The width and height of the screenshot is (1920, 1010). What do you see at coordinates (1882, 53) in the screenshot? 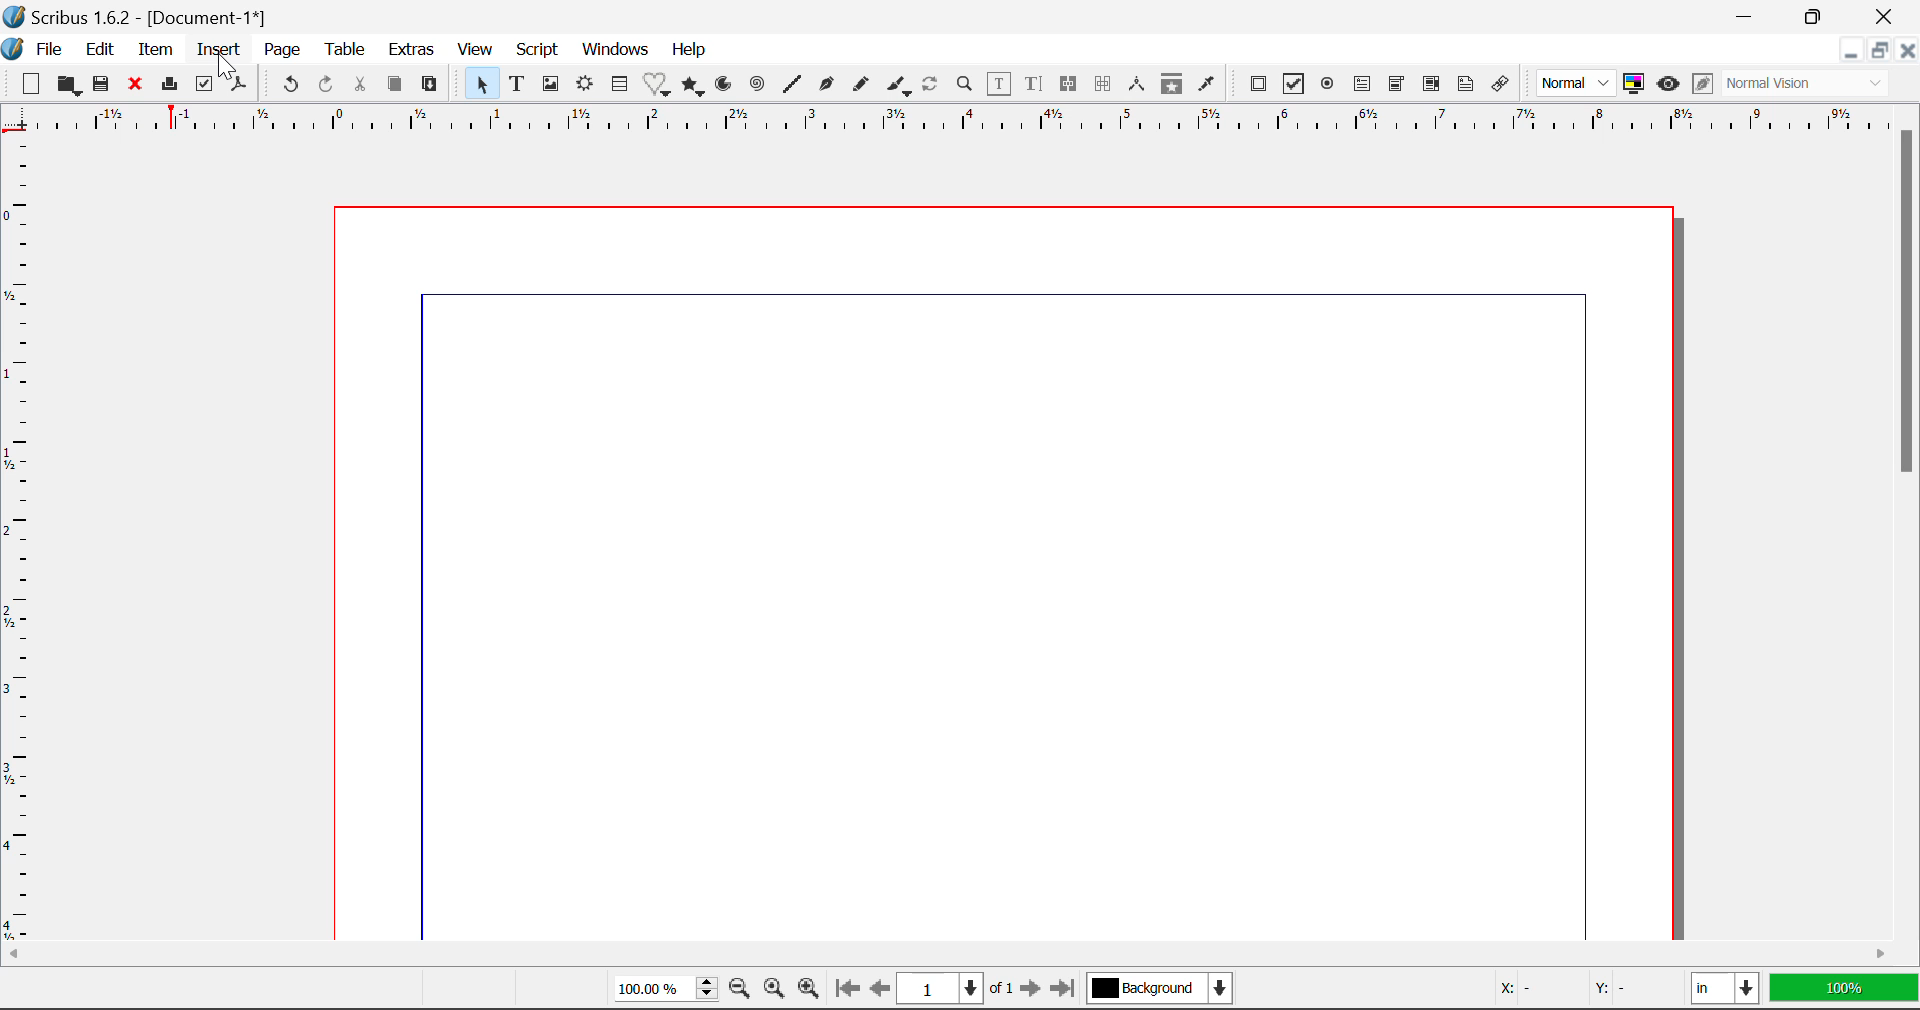
I see `Minimize` at bounding box center [1882, 53].